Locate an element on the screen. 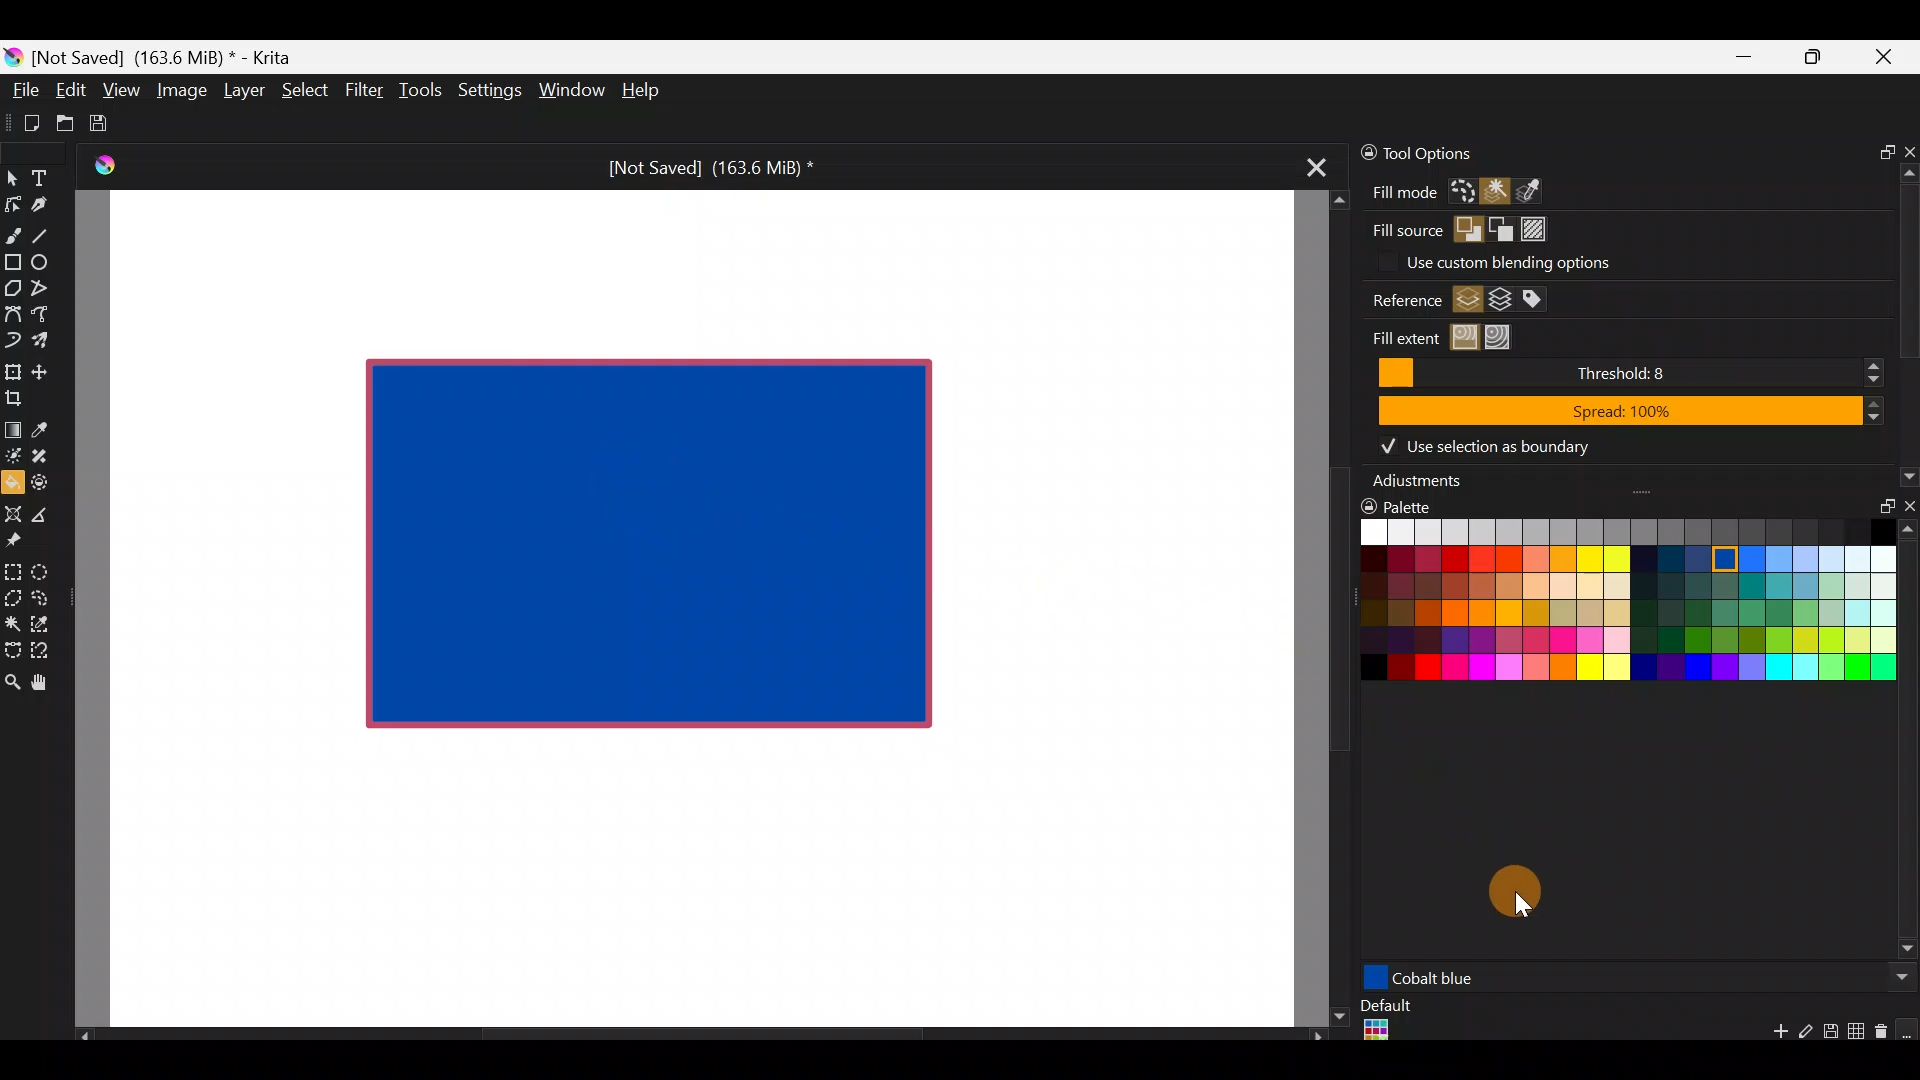 Image resolution: width=1920 pixels, height=1080 pixels. Fill regions from active layer is located at coordinates (1467, 299).